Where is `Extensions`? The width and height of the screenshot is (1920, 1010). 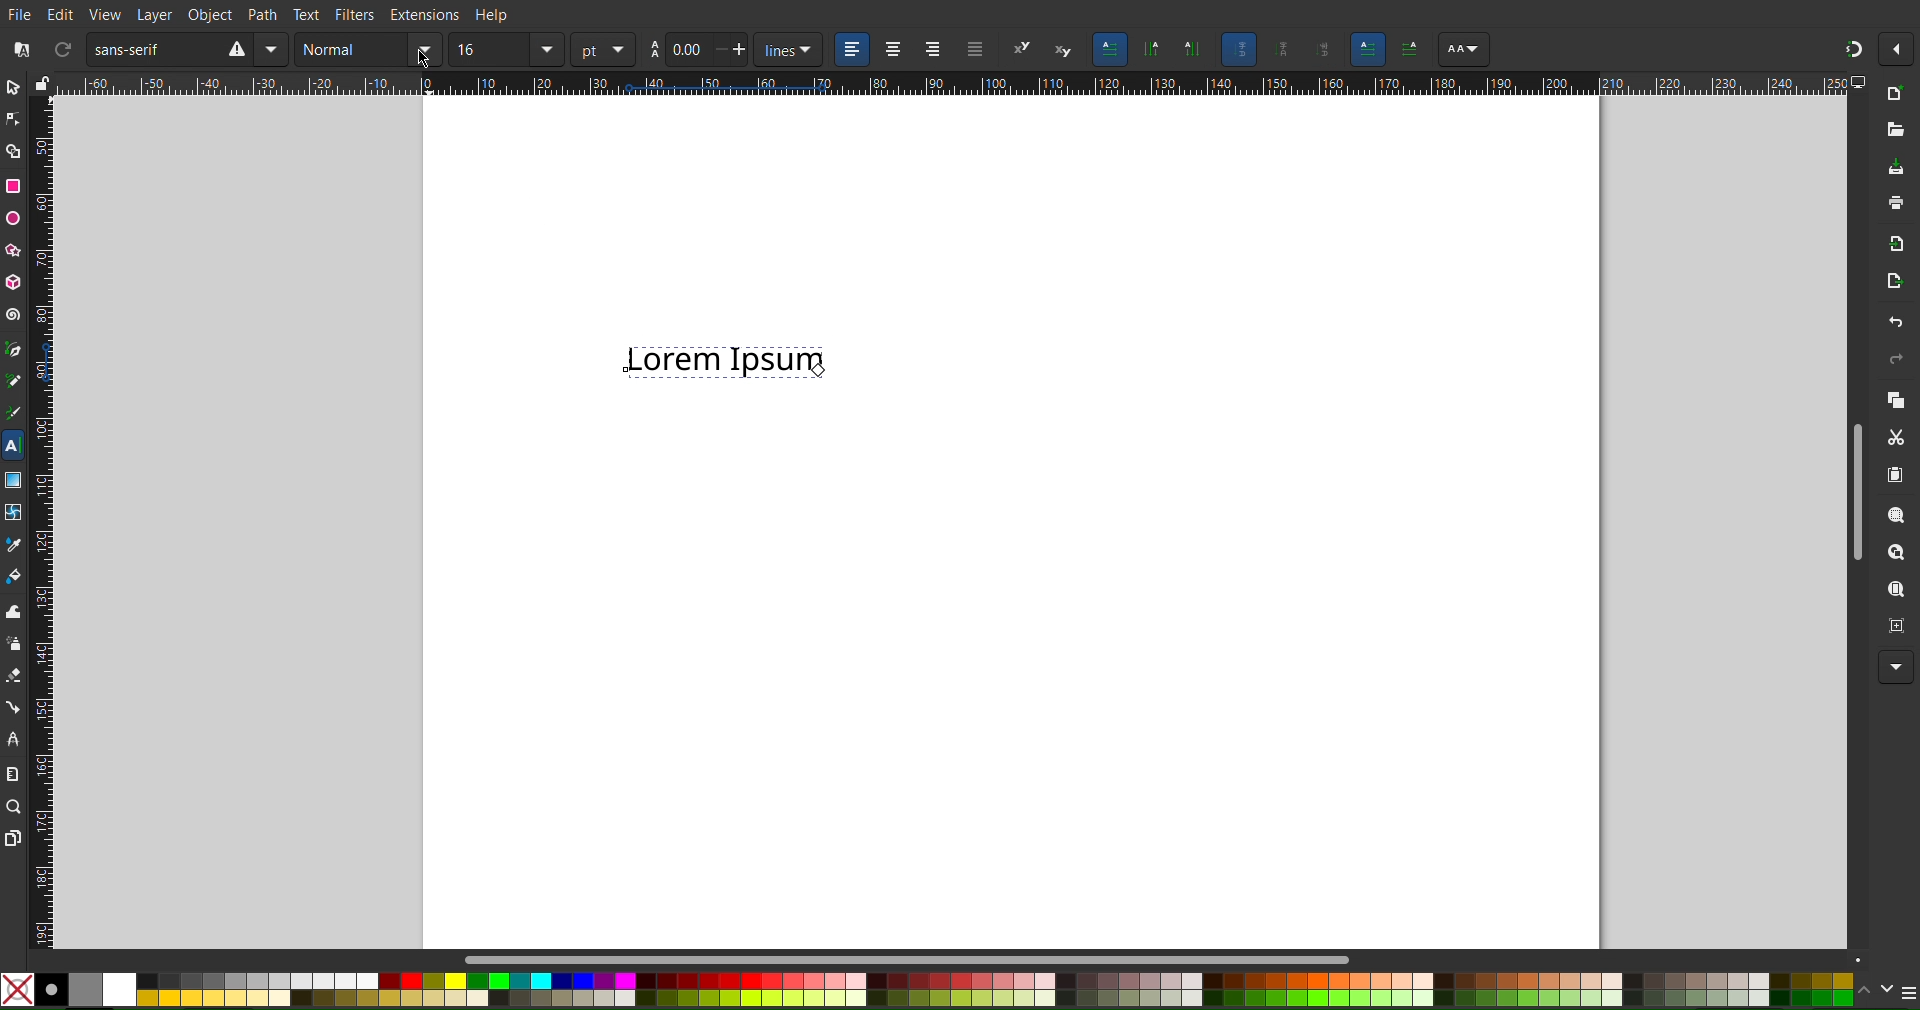 Extensions is located at coordinates (423, 14).